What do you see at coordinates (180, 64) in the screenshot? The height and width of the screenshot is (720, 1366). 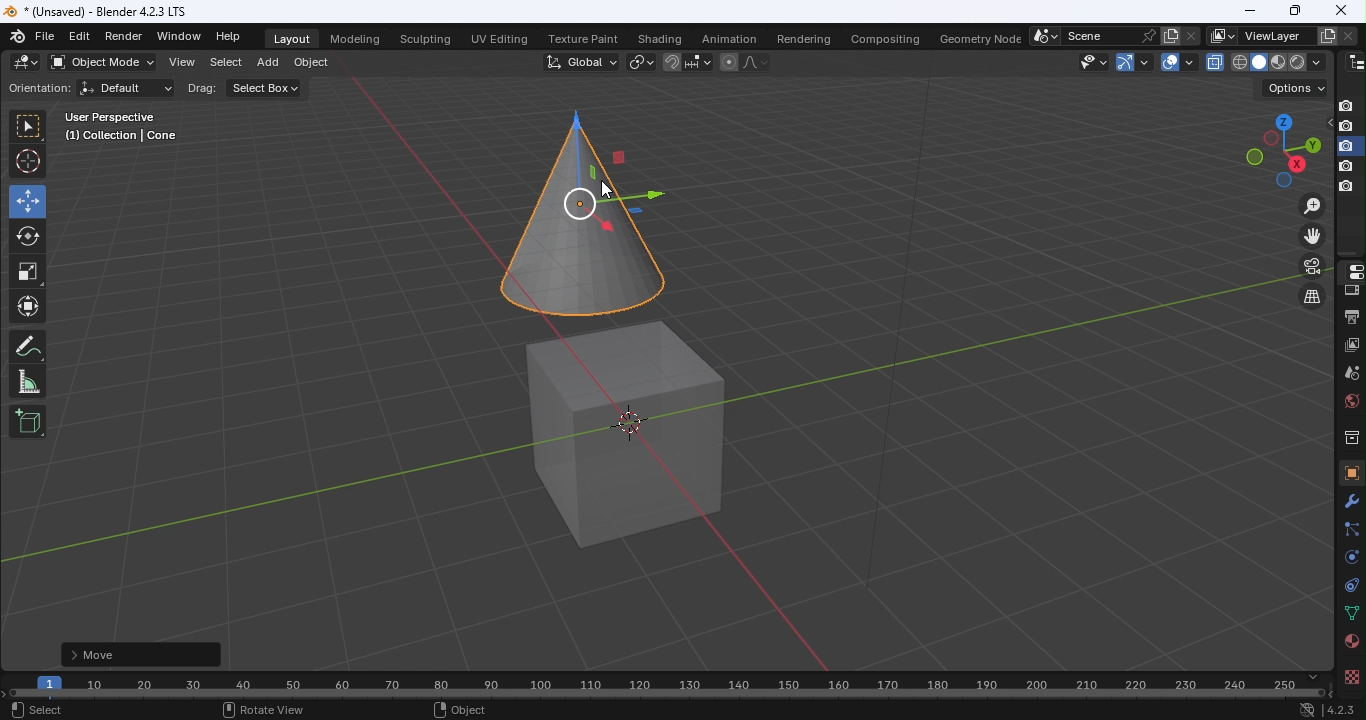 I see `View` at bounding box center [180, 64].